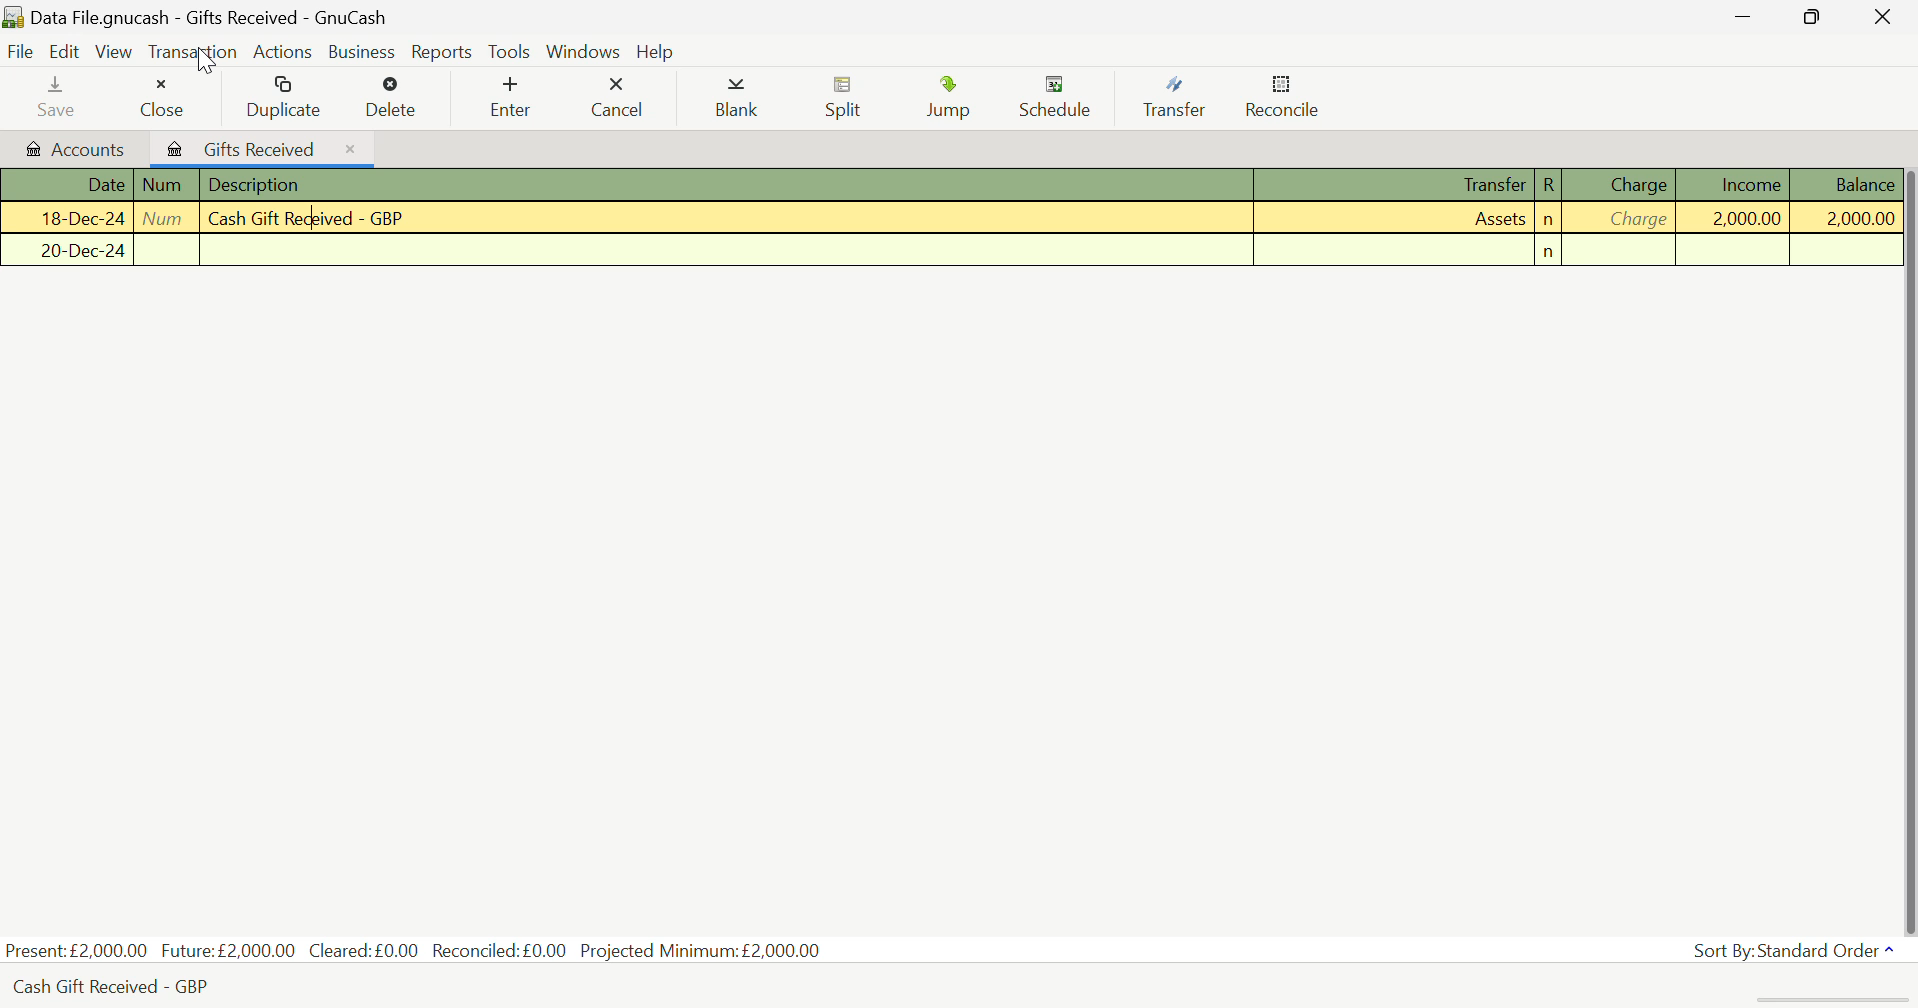  I want to click on Enter, so click(509, 97).